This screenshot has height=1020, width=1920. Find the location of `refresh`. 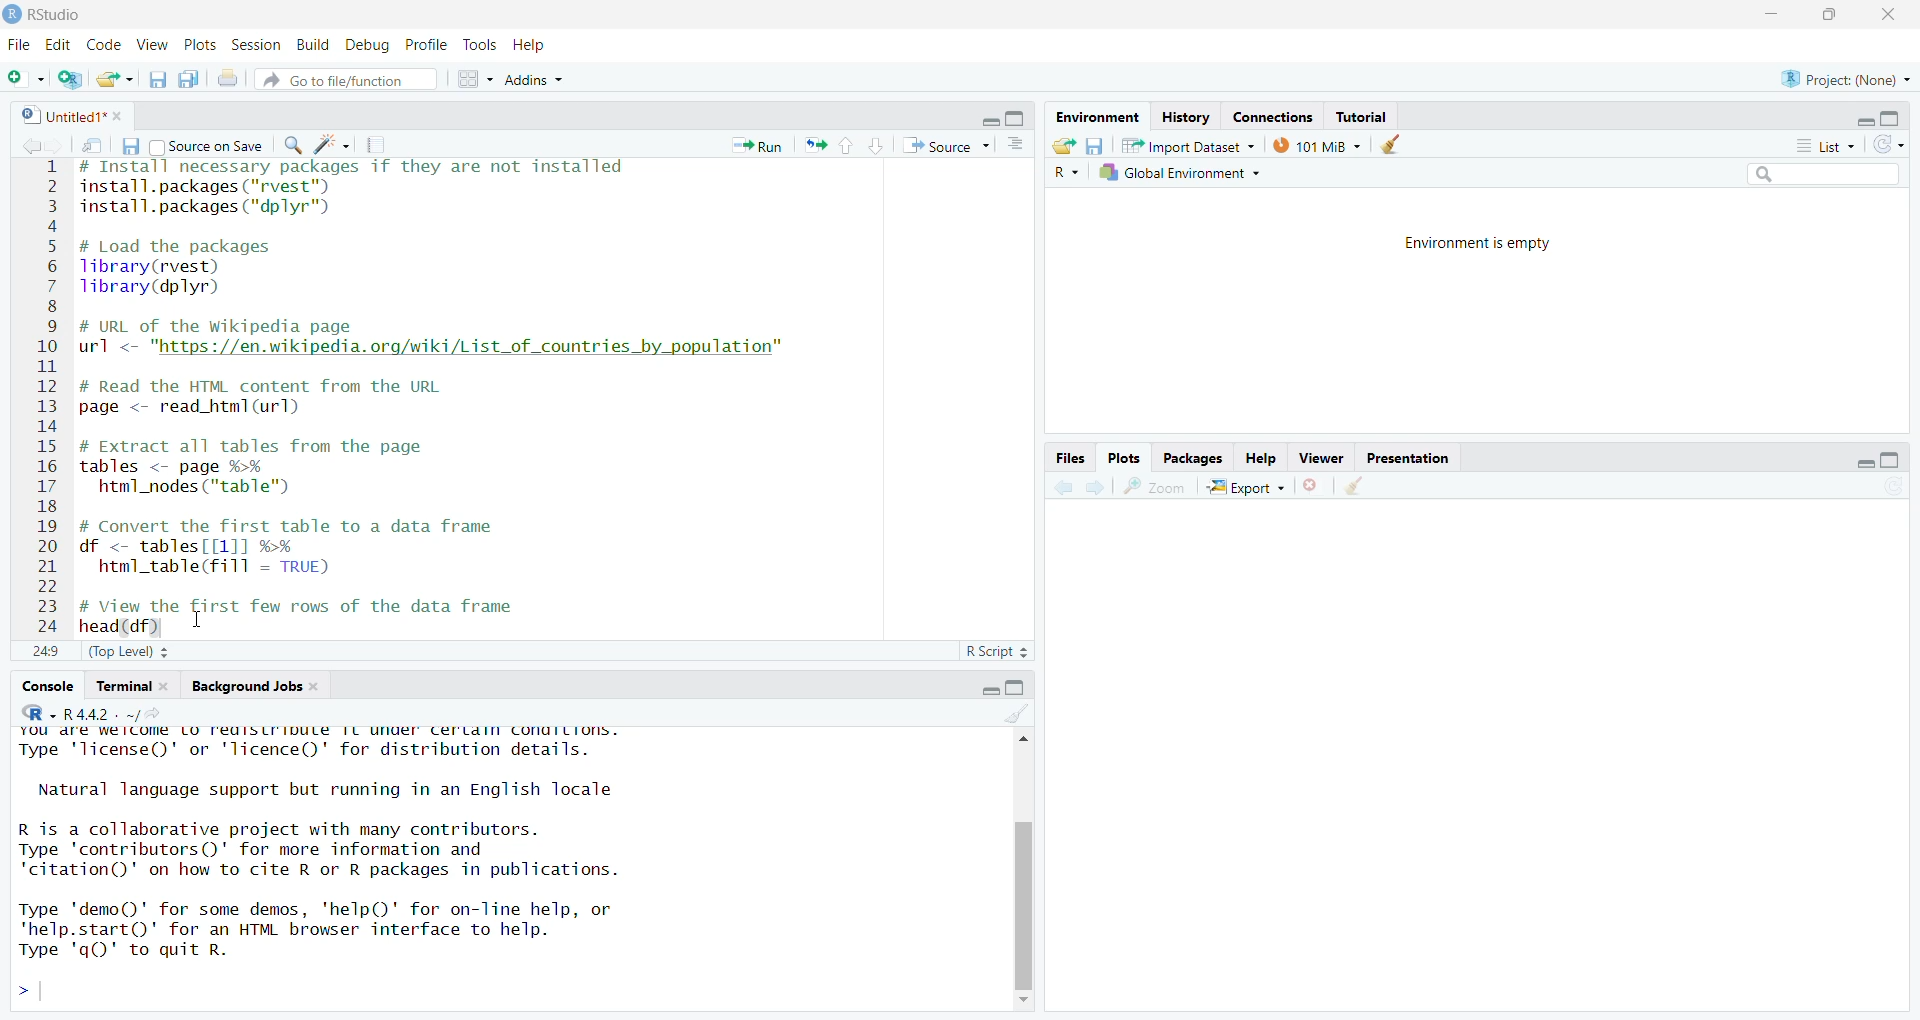

refresh is located at coordinates (1892, 485).